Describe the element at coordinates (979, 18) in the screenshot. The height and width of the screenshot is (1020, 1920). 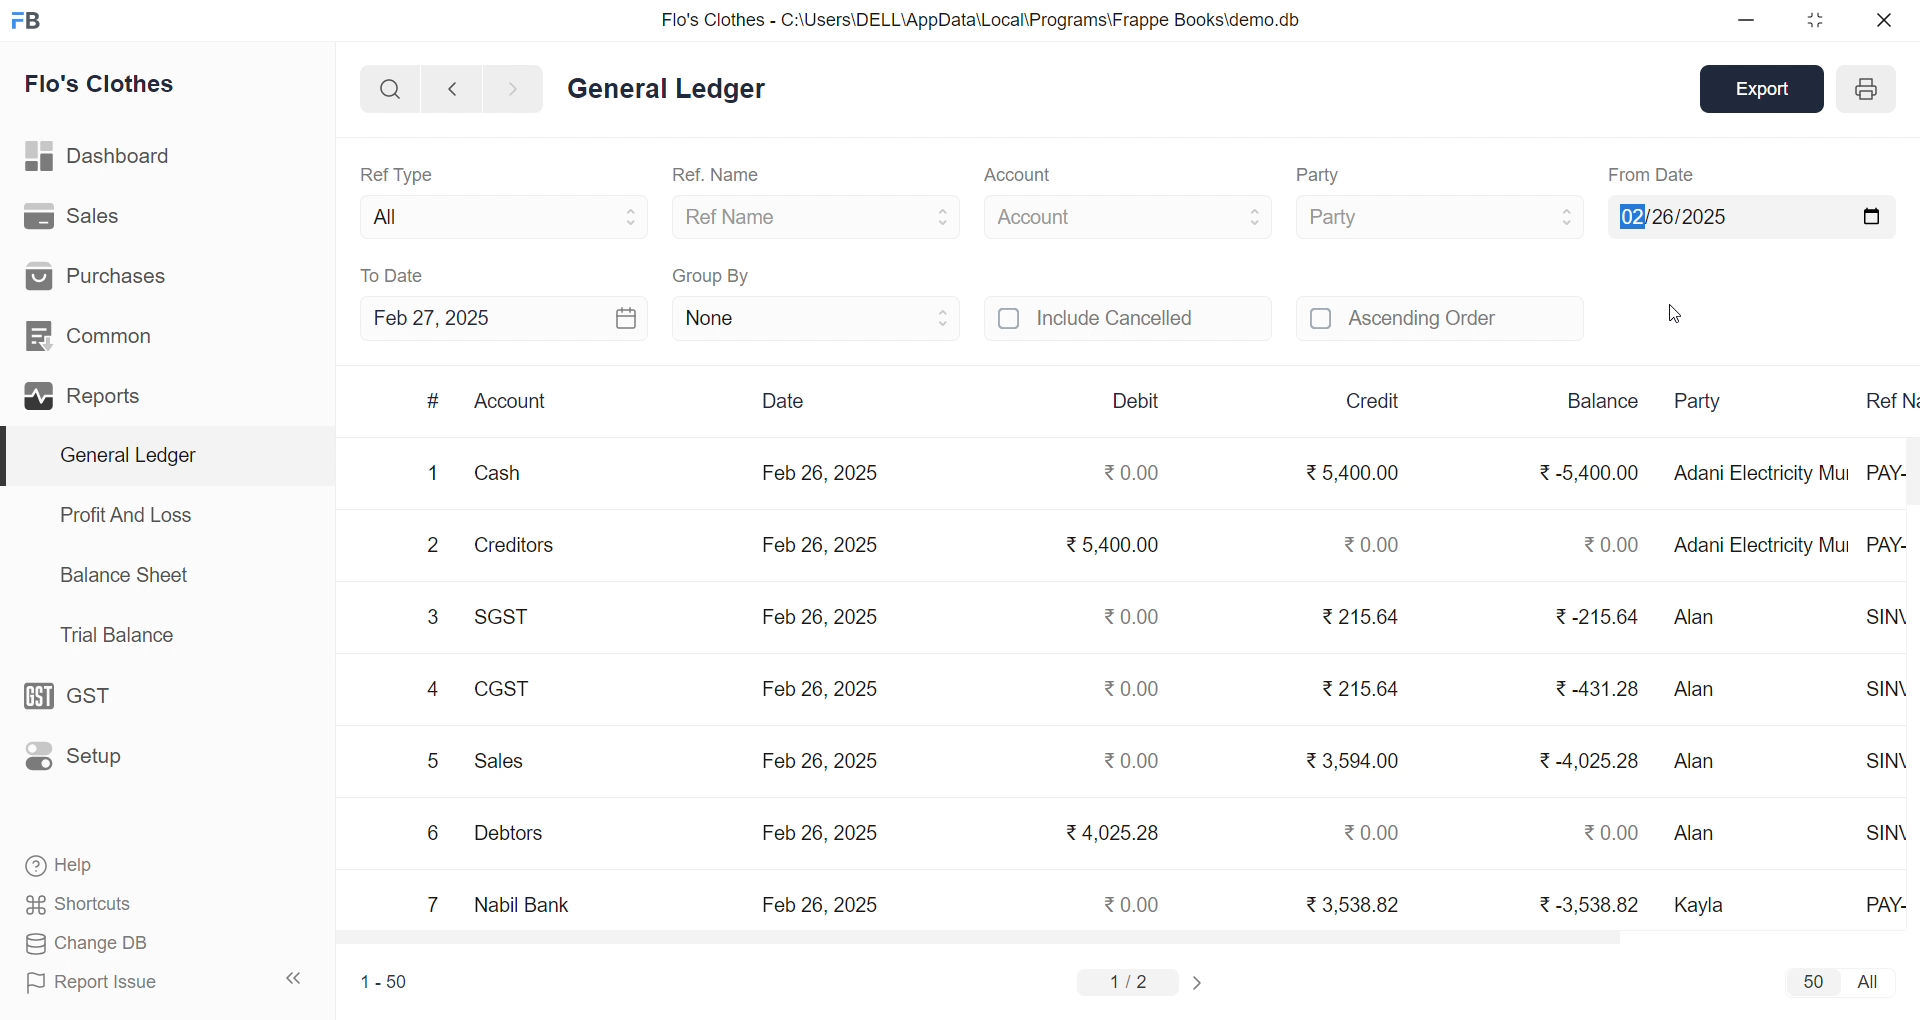
I see `Flo's Clothes - C:\Users\DELL\AppData\Local\Programs\Frappe Books\demo.db` at that location.